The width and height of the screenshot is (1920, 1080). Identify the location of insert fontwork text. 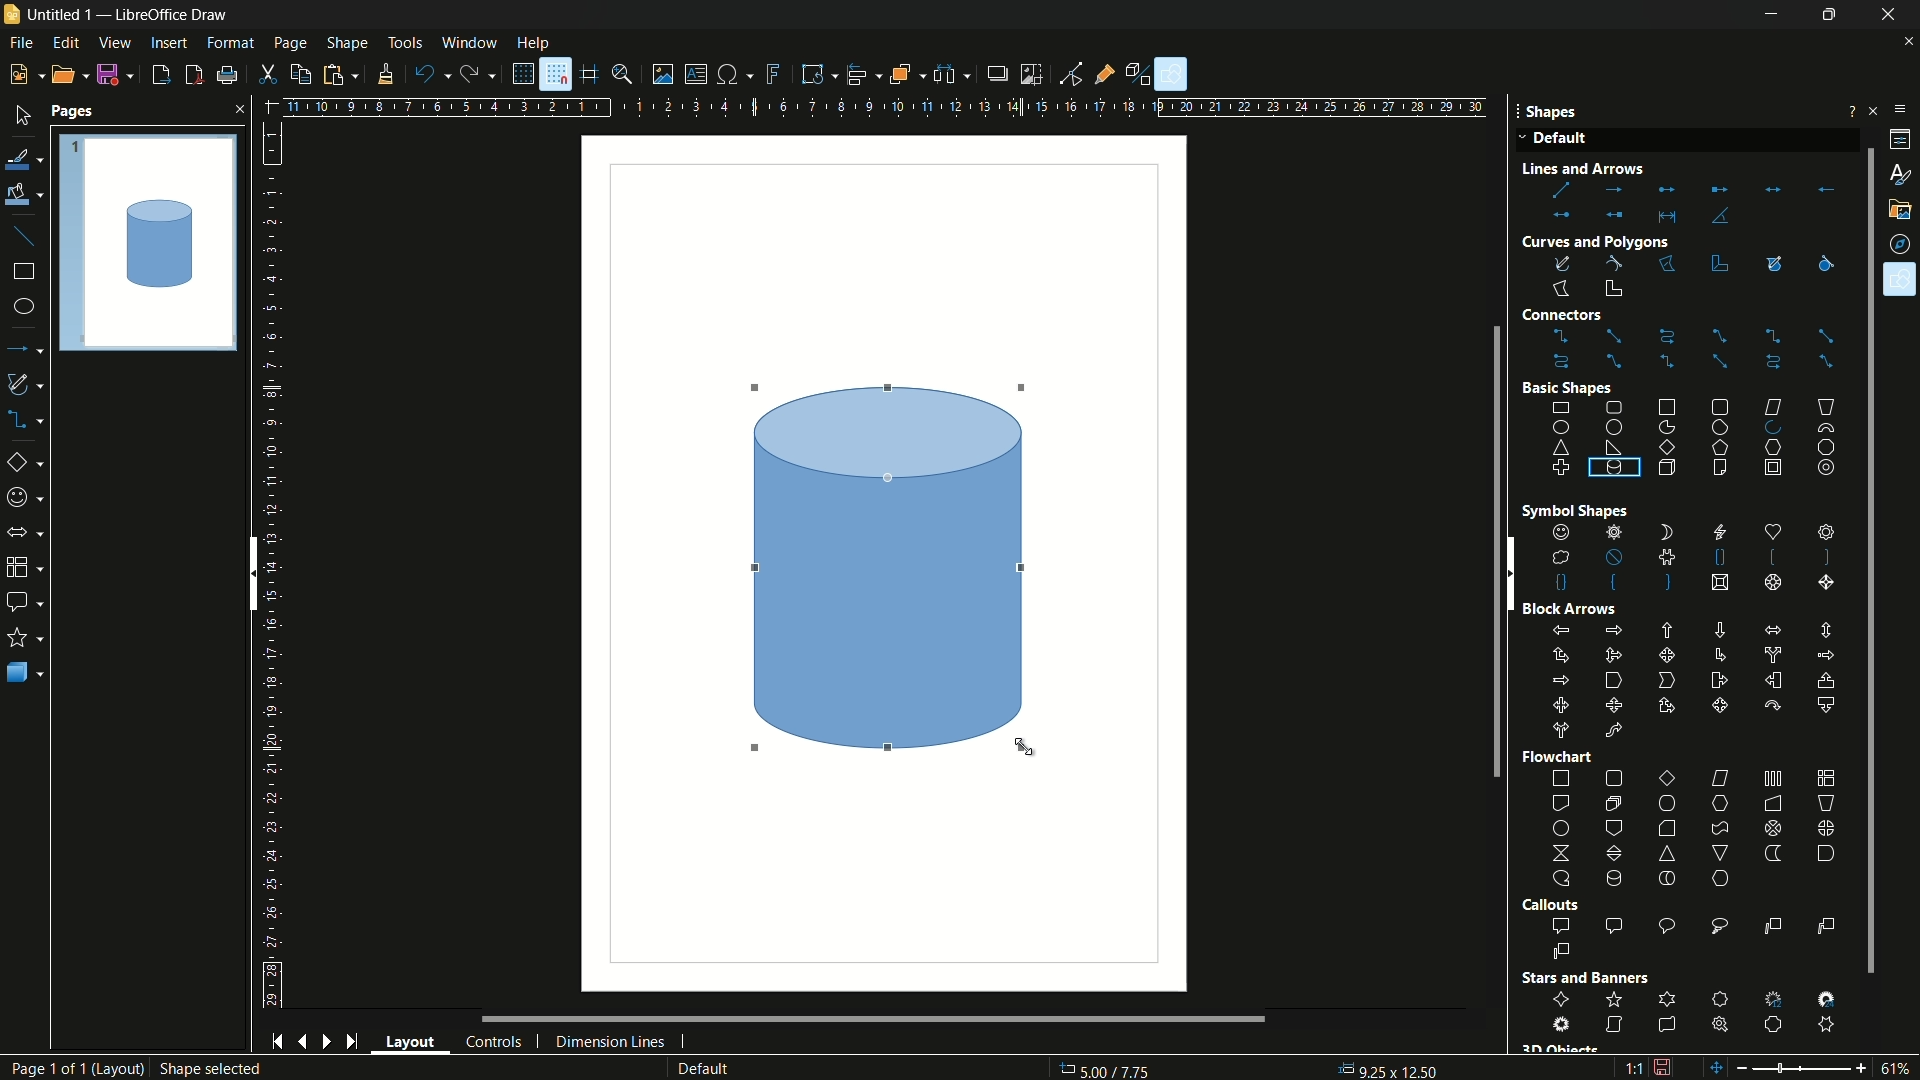
(775, 74).